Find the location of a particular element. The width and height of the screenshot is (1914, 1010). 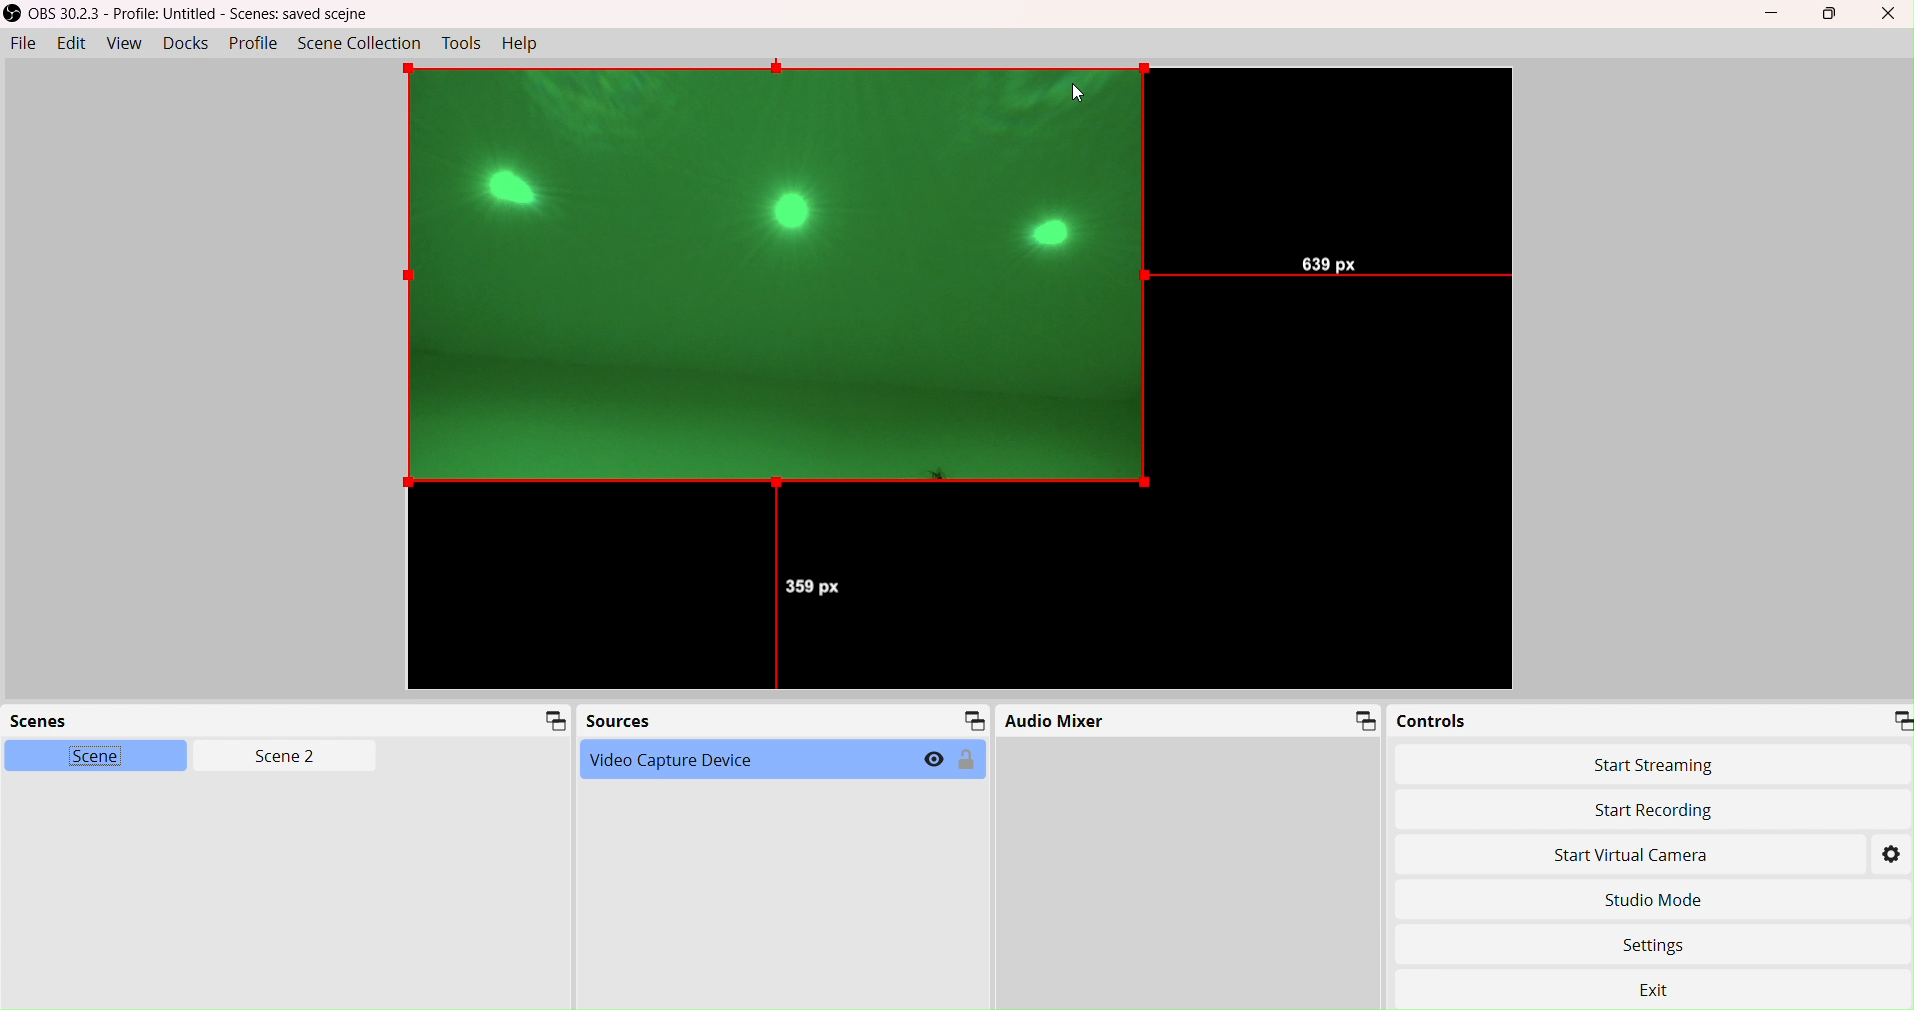

Edit is located at coordinates (71, 44).